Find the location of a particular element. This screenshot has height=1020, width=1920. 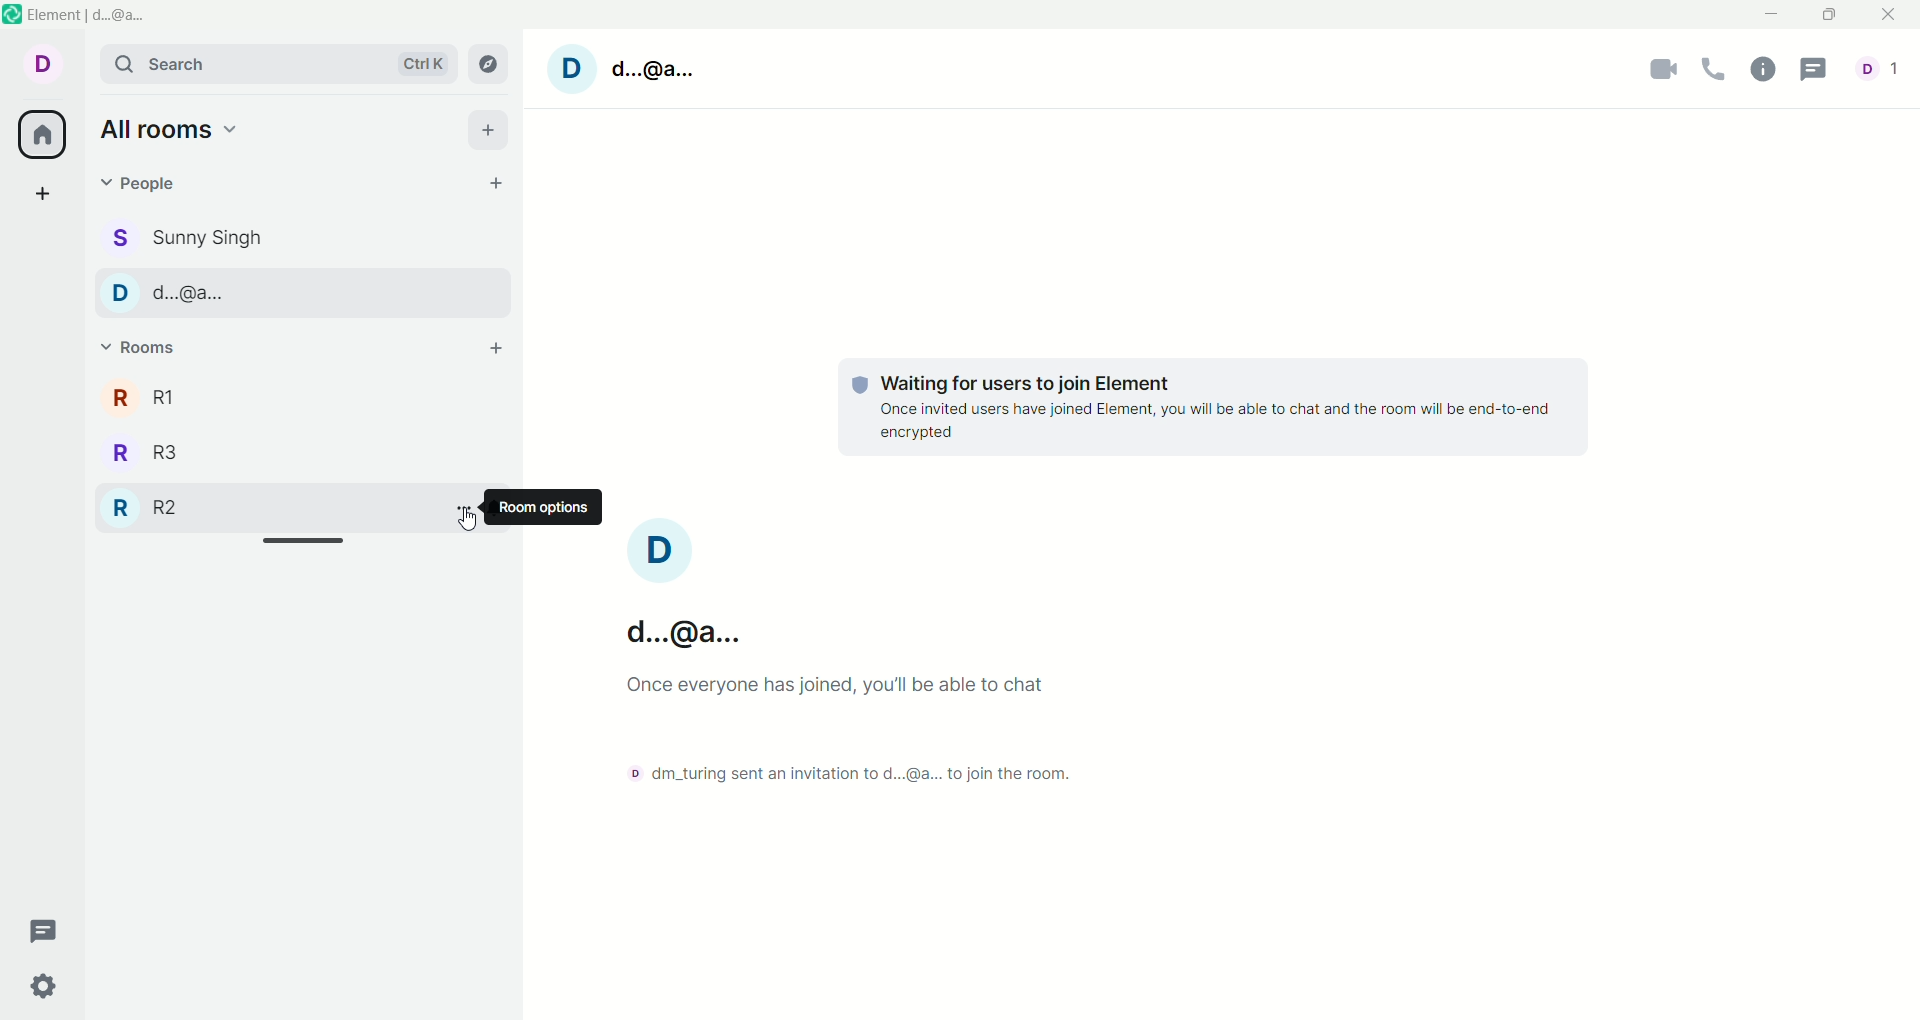

all rooms is located at coordinates (173, 134).